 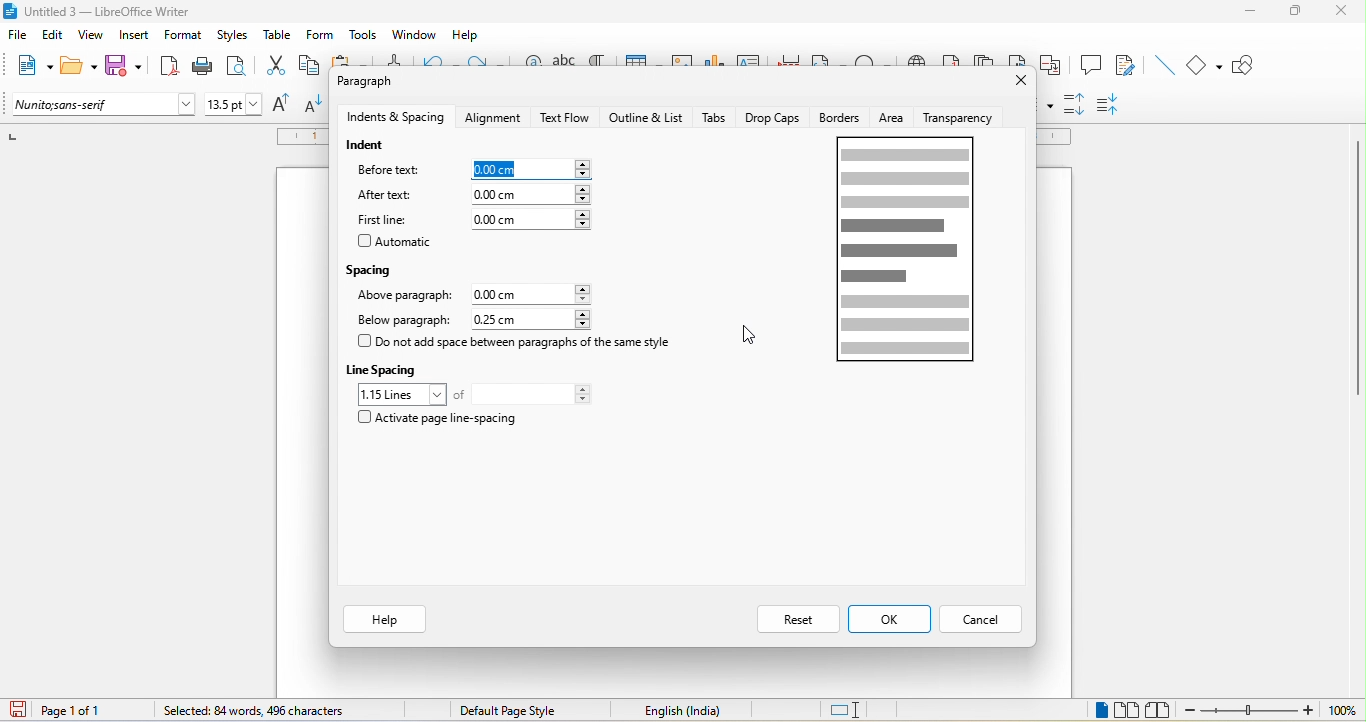 I want to click on comment, so click(x=1091, y=63).